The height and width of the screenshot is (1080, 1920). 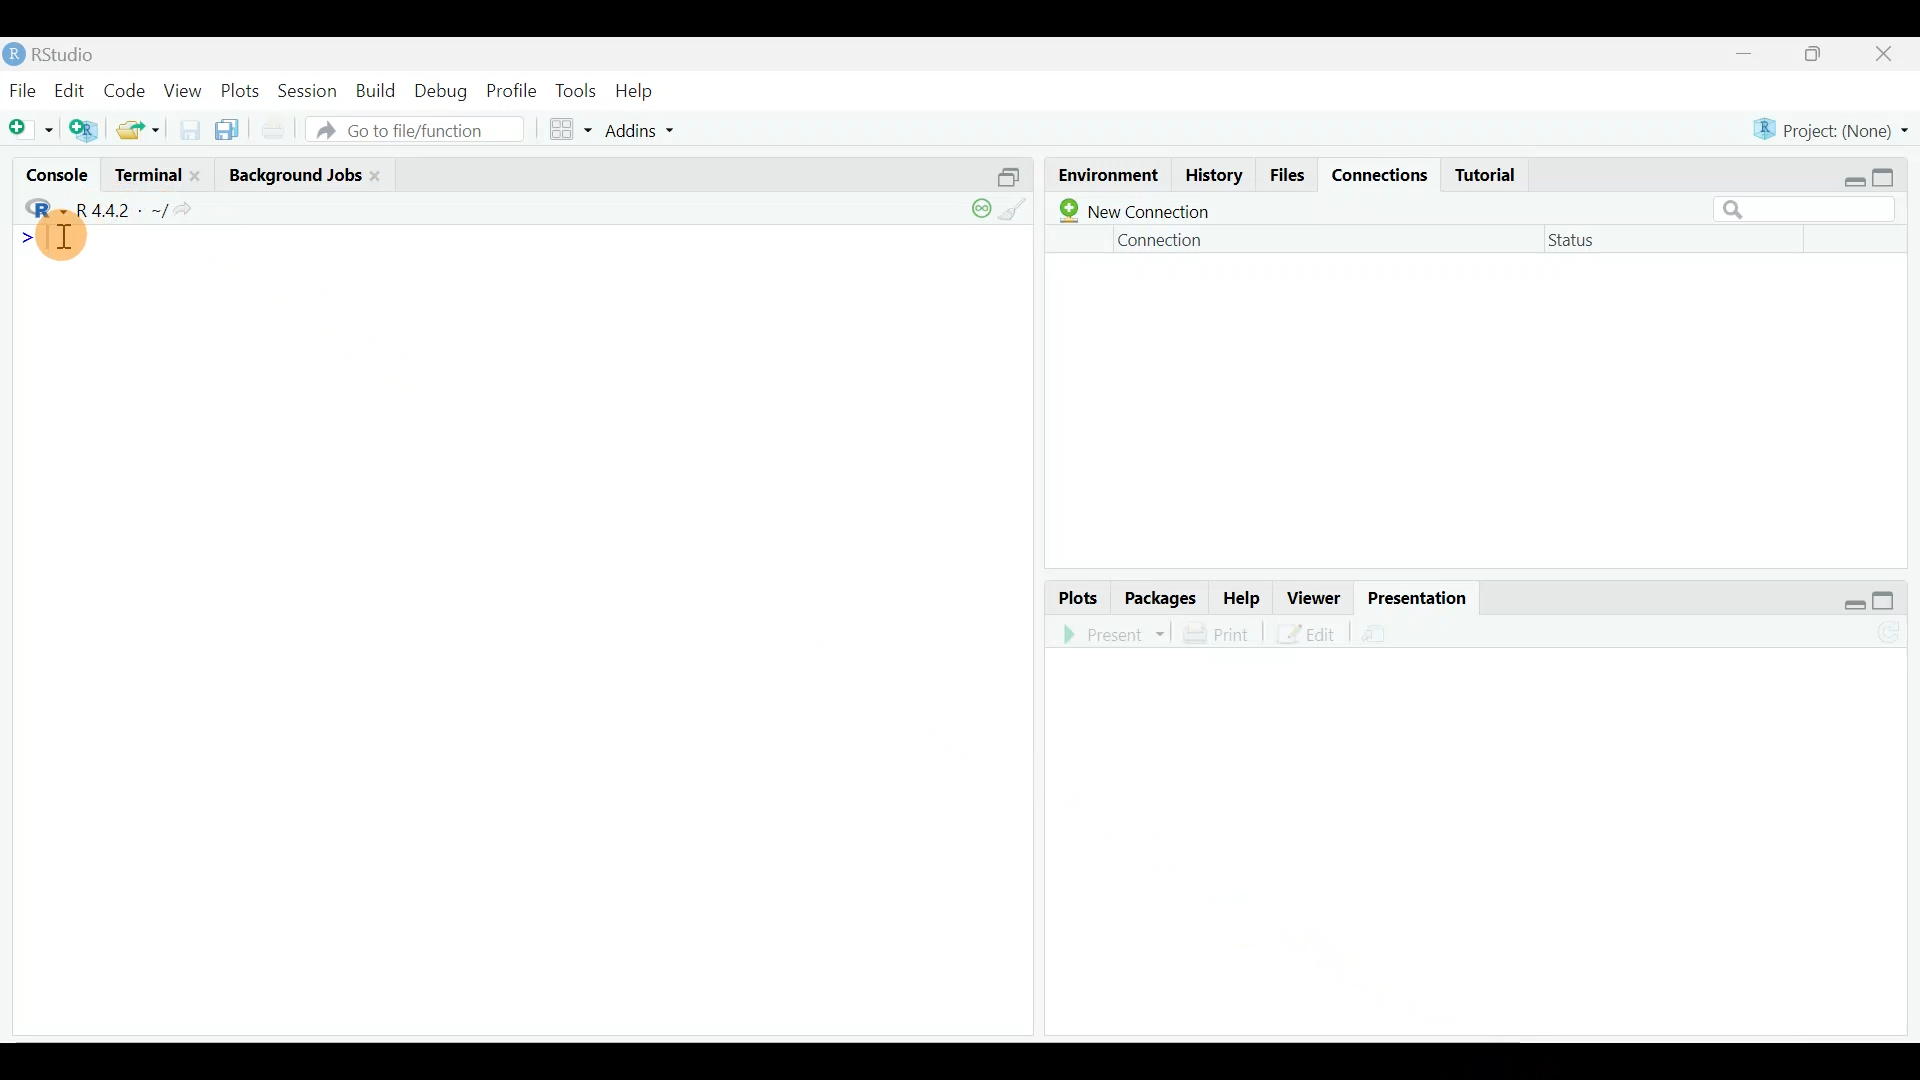 I want to click on Connection, so click(x=1158, y=244).